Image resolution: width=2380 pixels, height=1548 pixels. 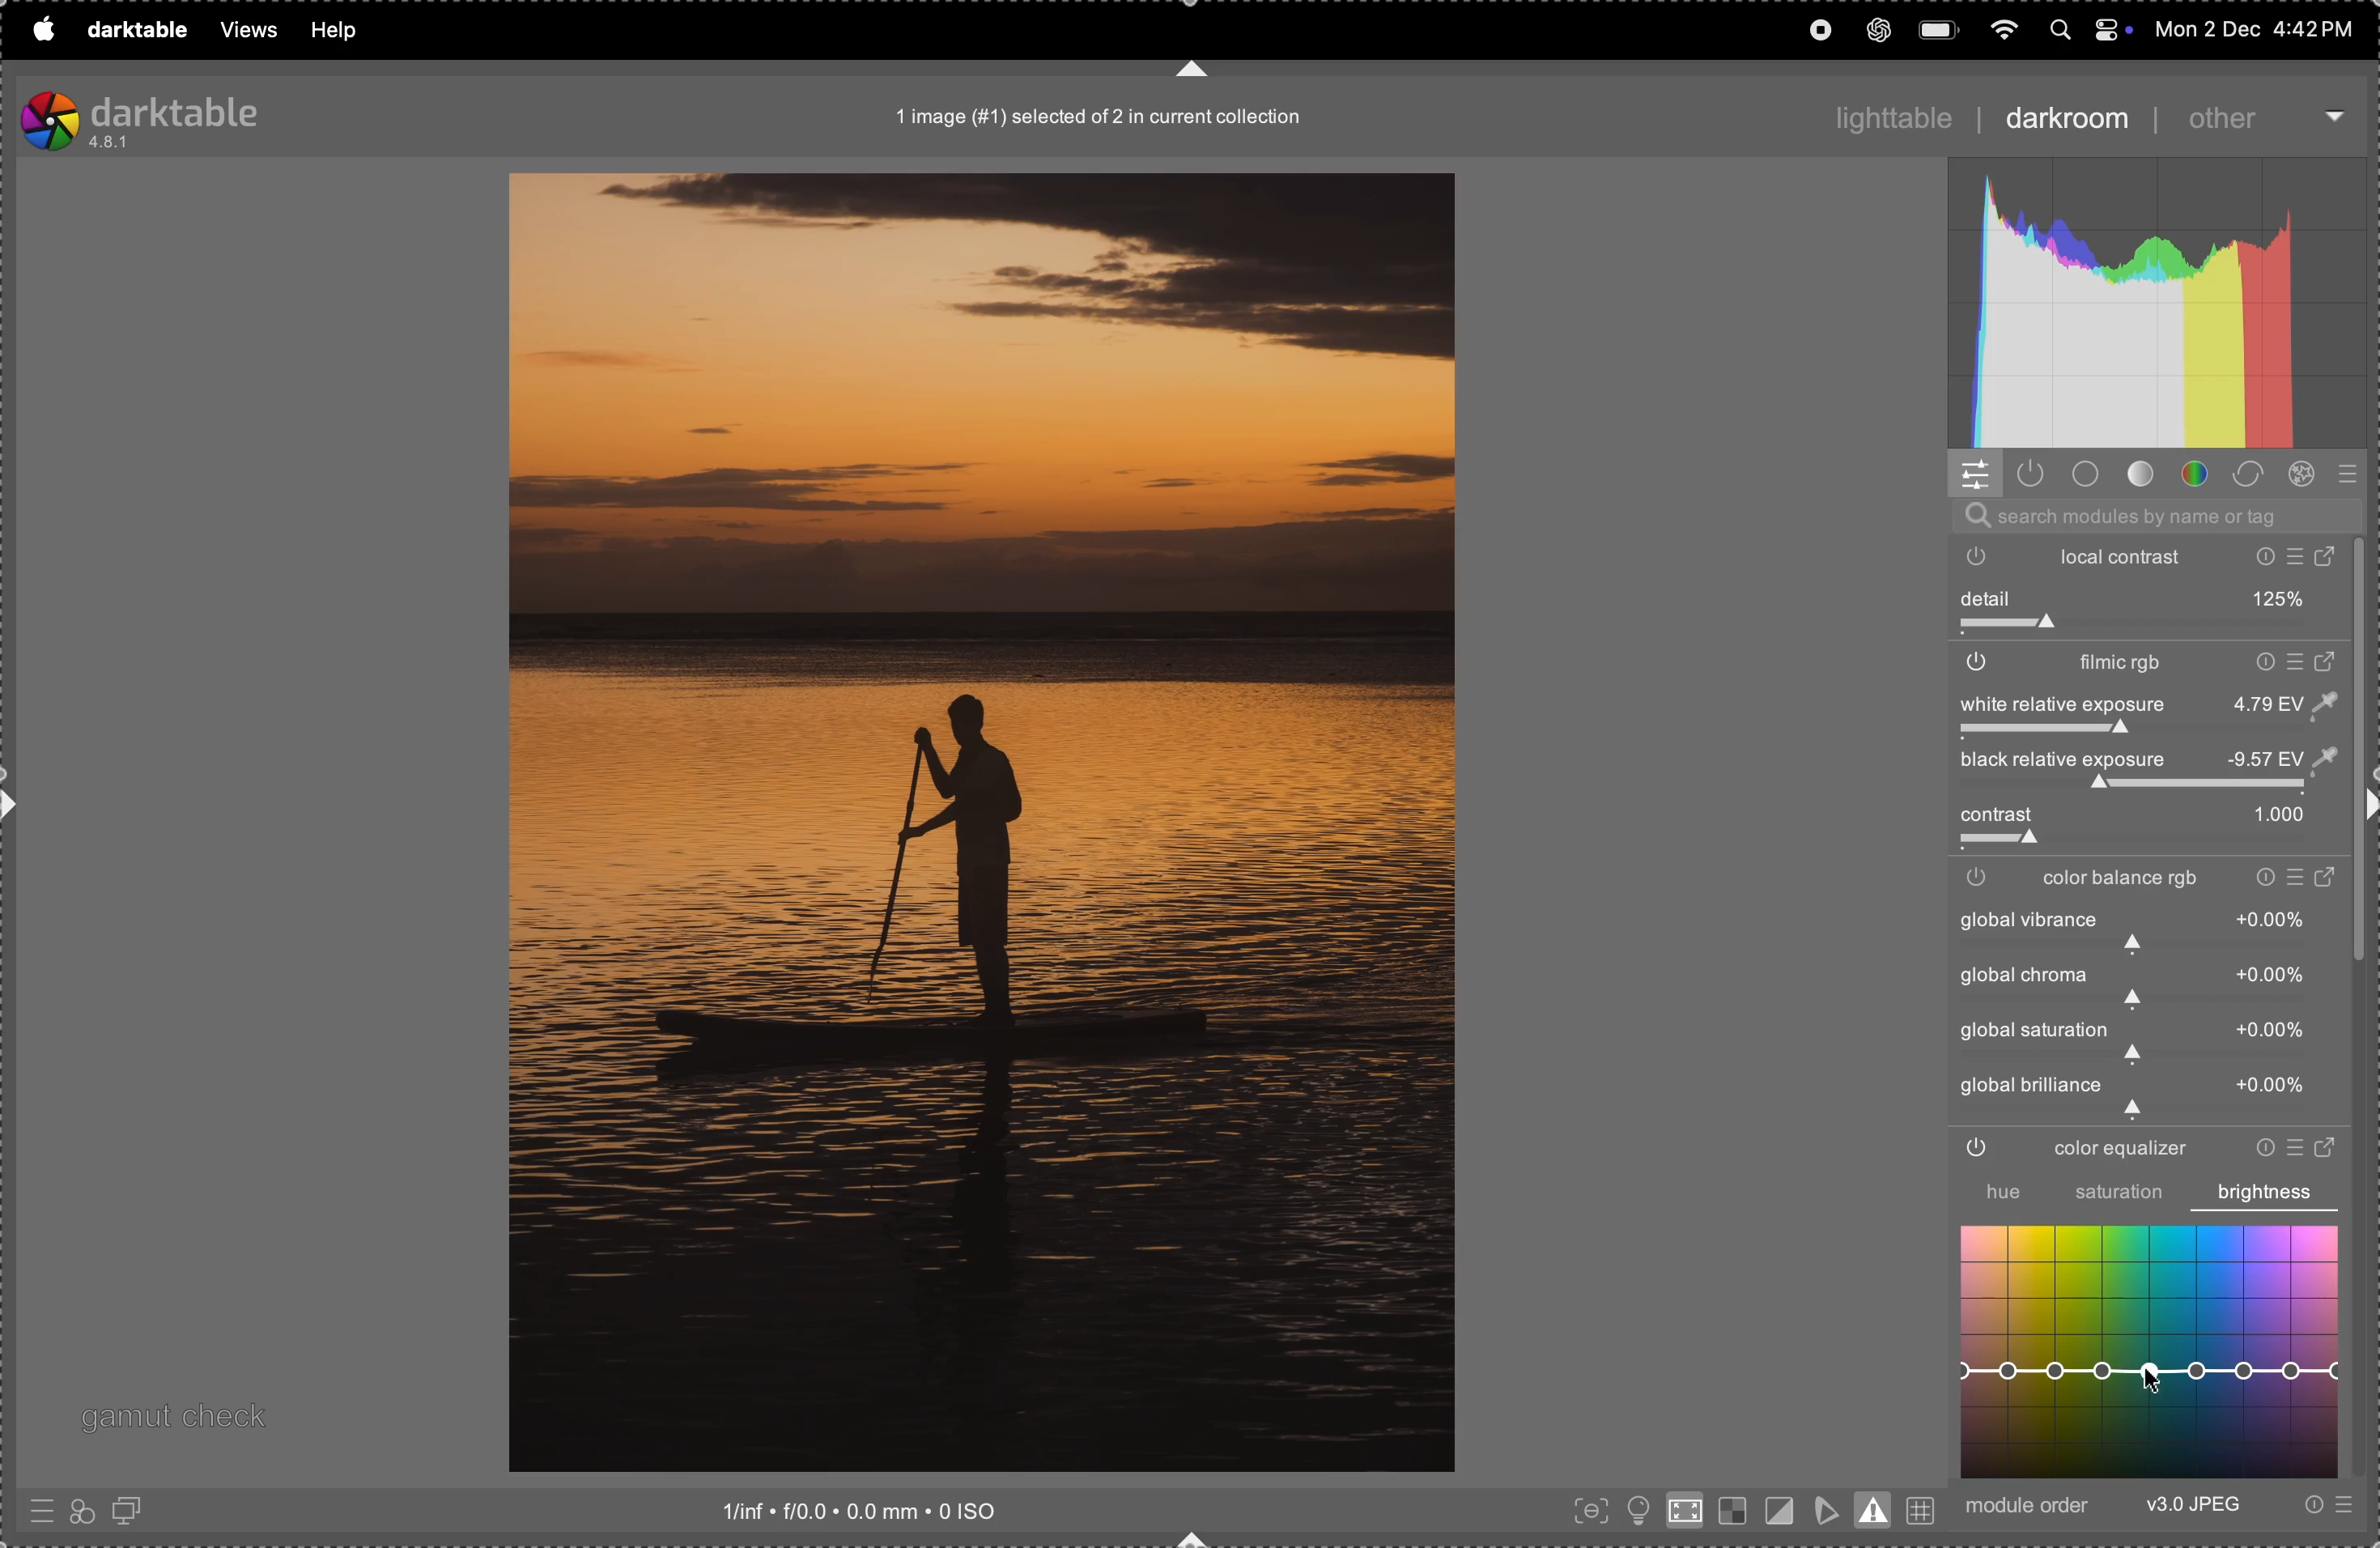 What do you see at coordinates (2253, 28) in the screenshot?
I see `date and time` at bounding box center [2253, 28].